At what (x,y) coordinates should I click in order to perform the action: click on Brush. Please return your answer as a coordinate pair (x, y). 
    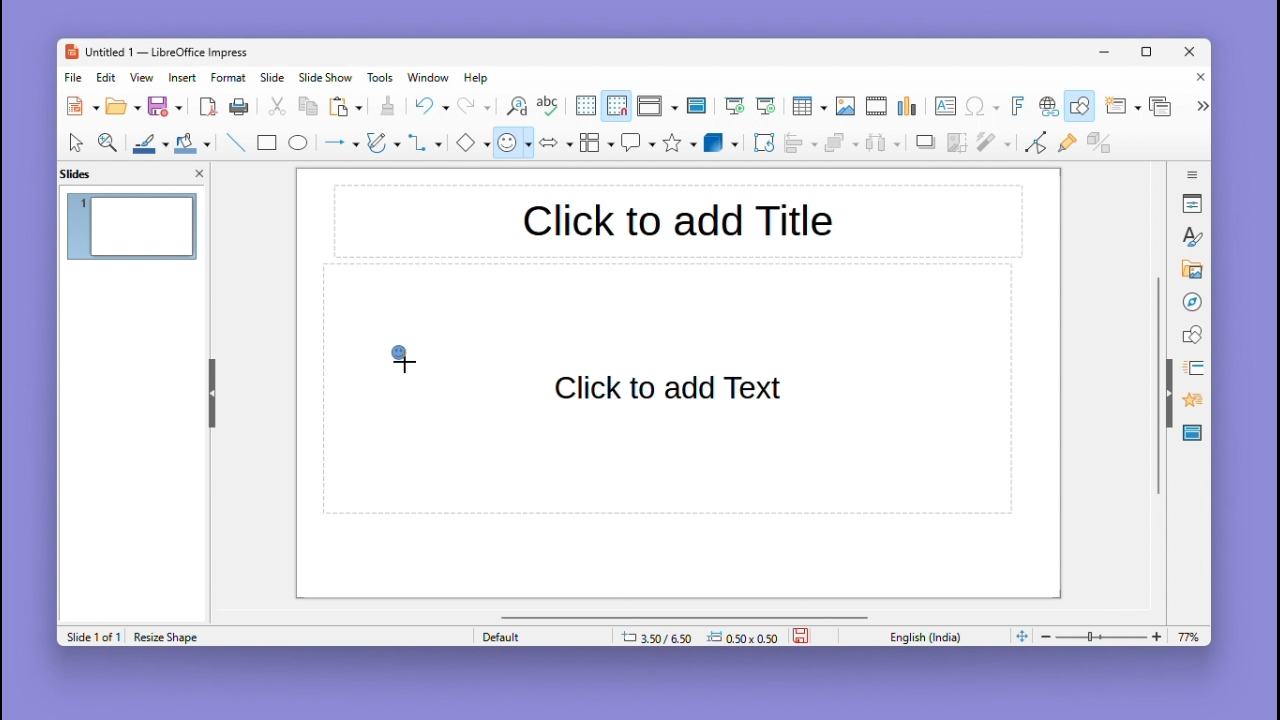
    Looking at the image, I should click on (145, 140).